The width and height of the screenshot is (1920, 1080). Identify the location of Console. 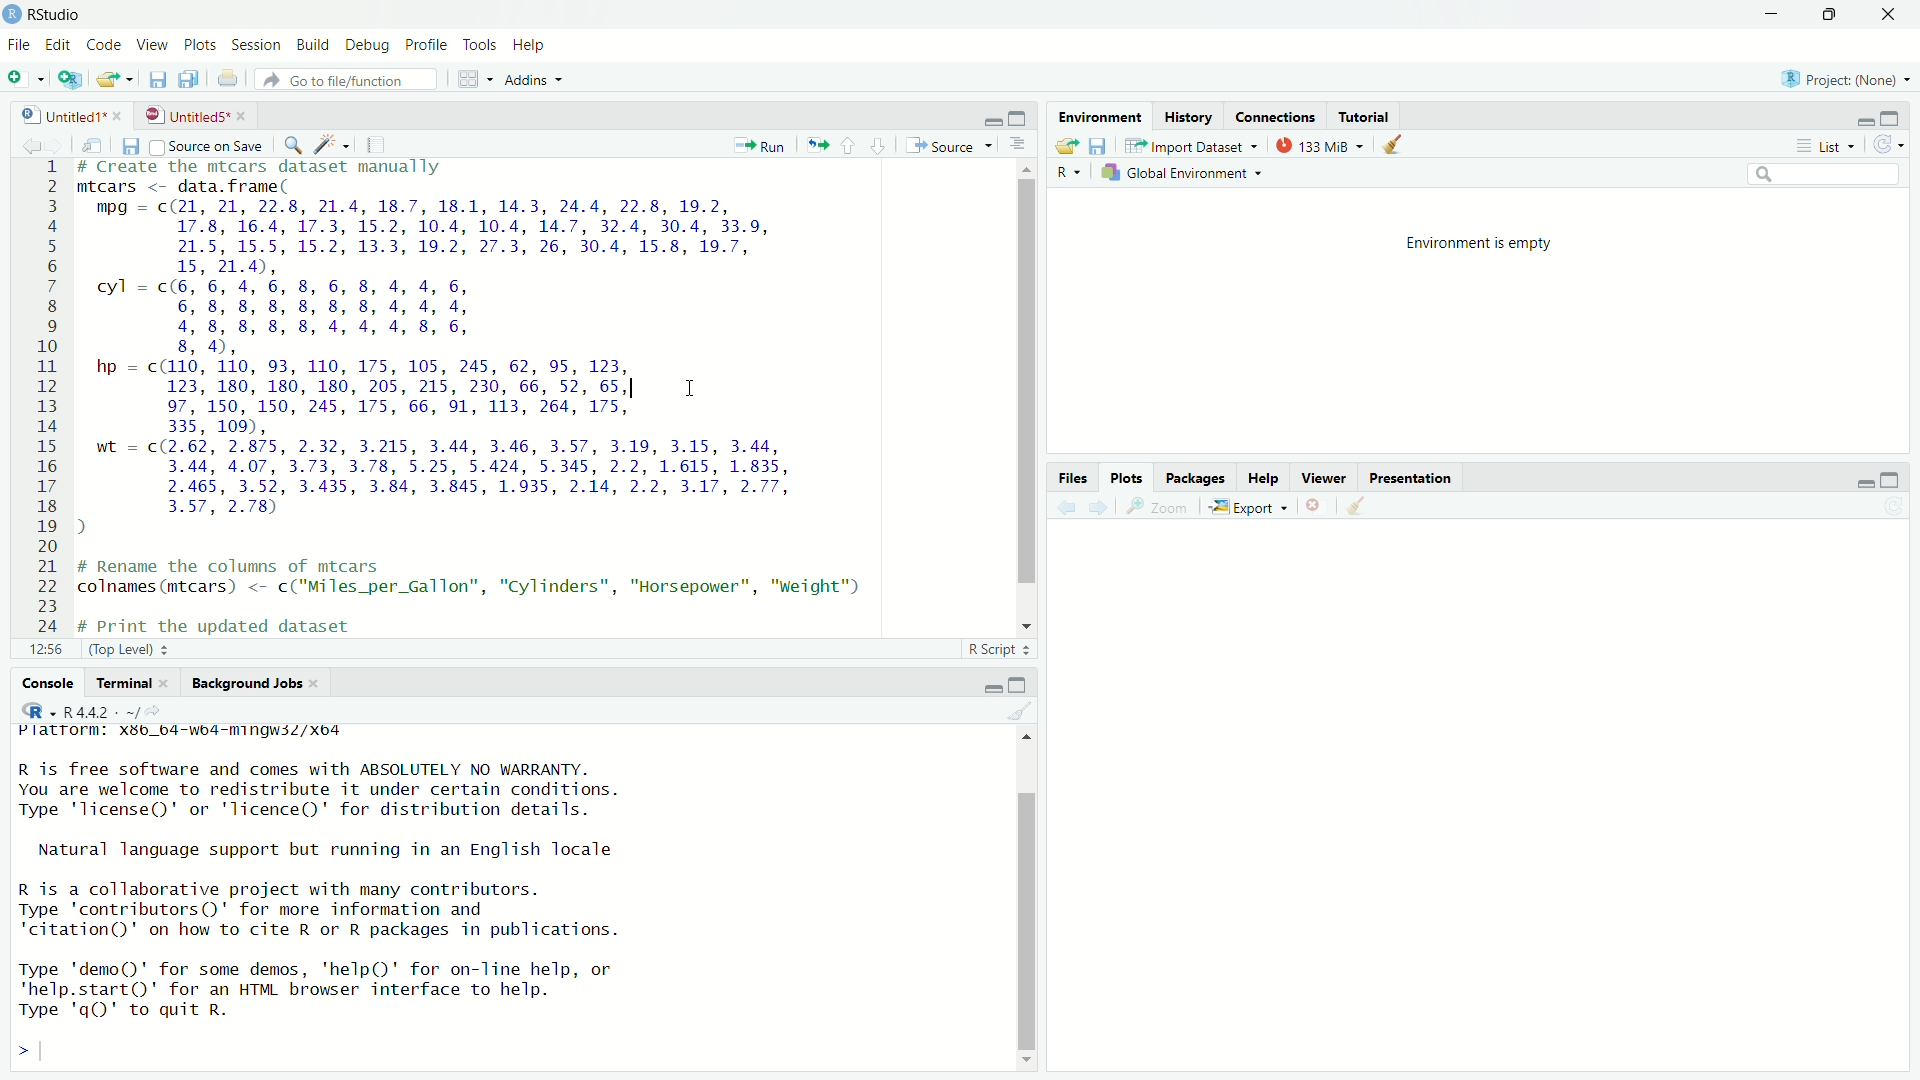
(45, 682).